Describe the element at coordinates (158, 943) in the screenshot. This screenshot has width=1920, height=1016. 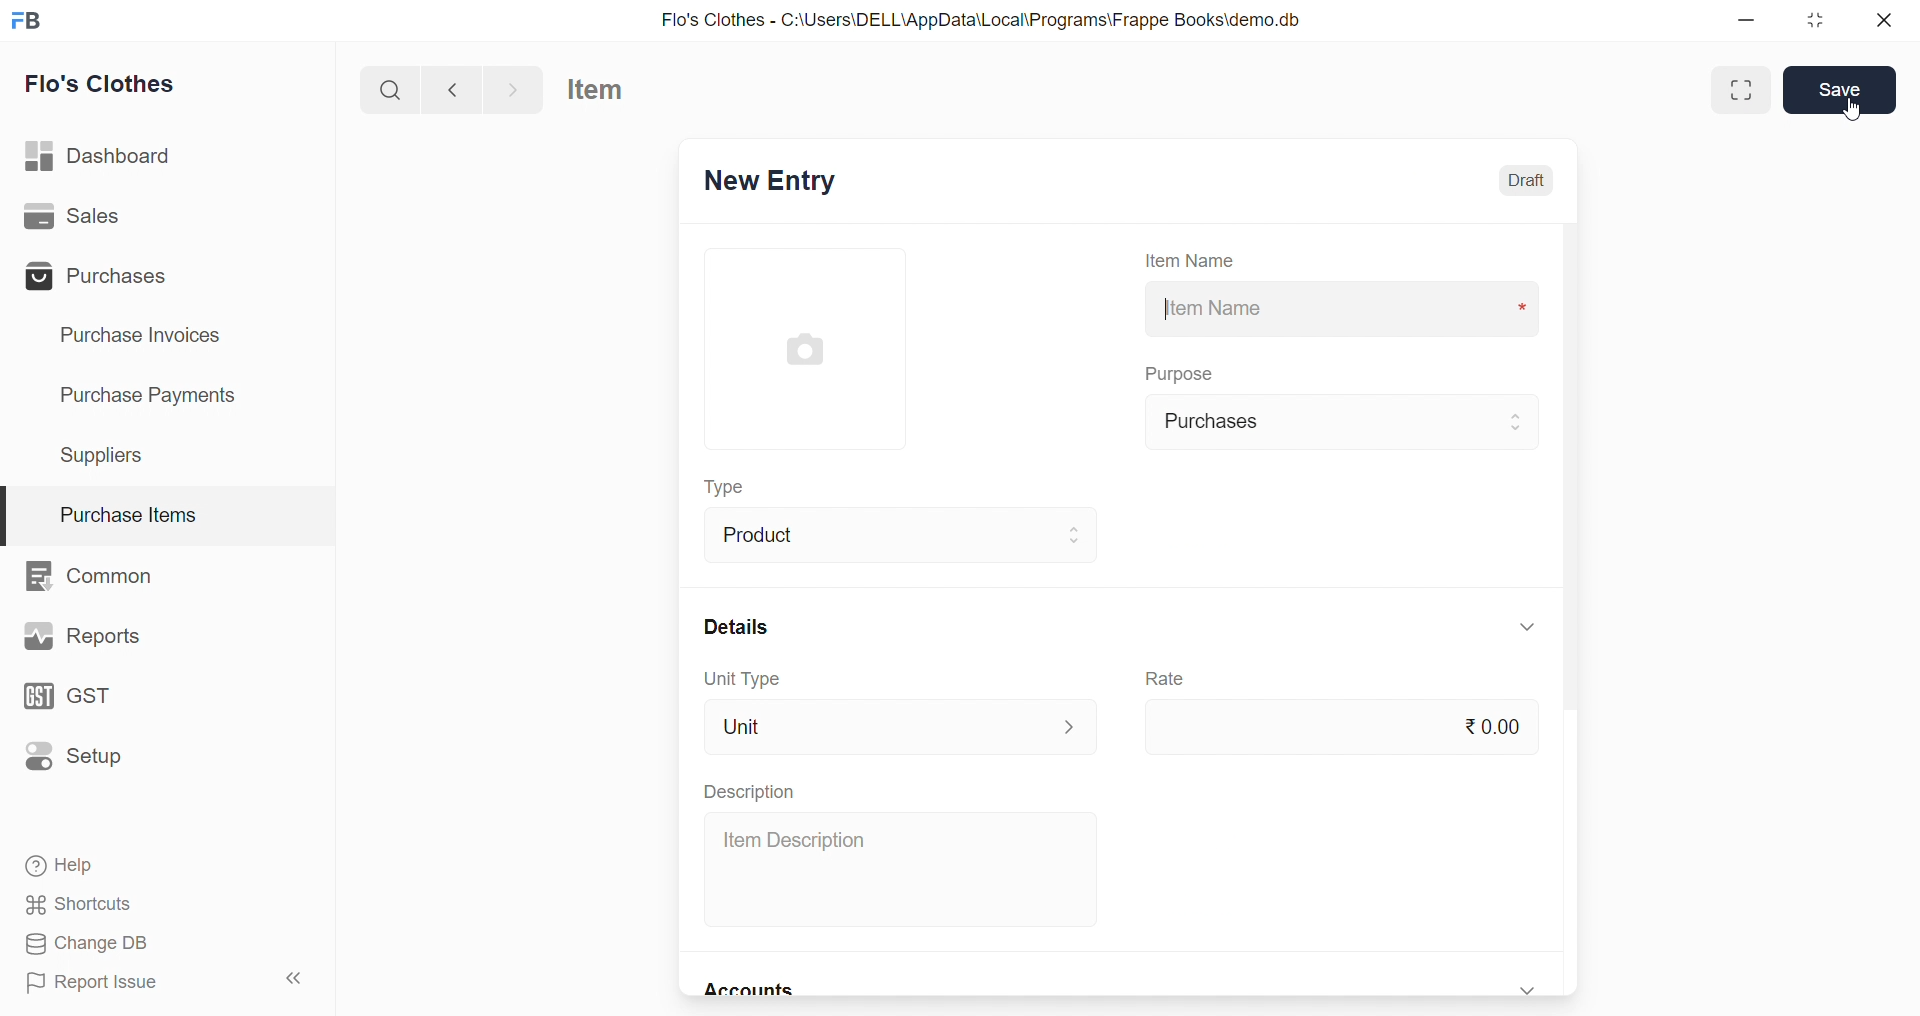
I see `Change DB` at that location.